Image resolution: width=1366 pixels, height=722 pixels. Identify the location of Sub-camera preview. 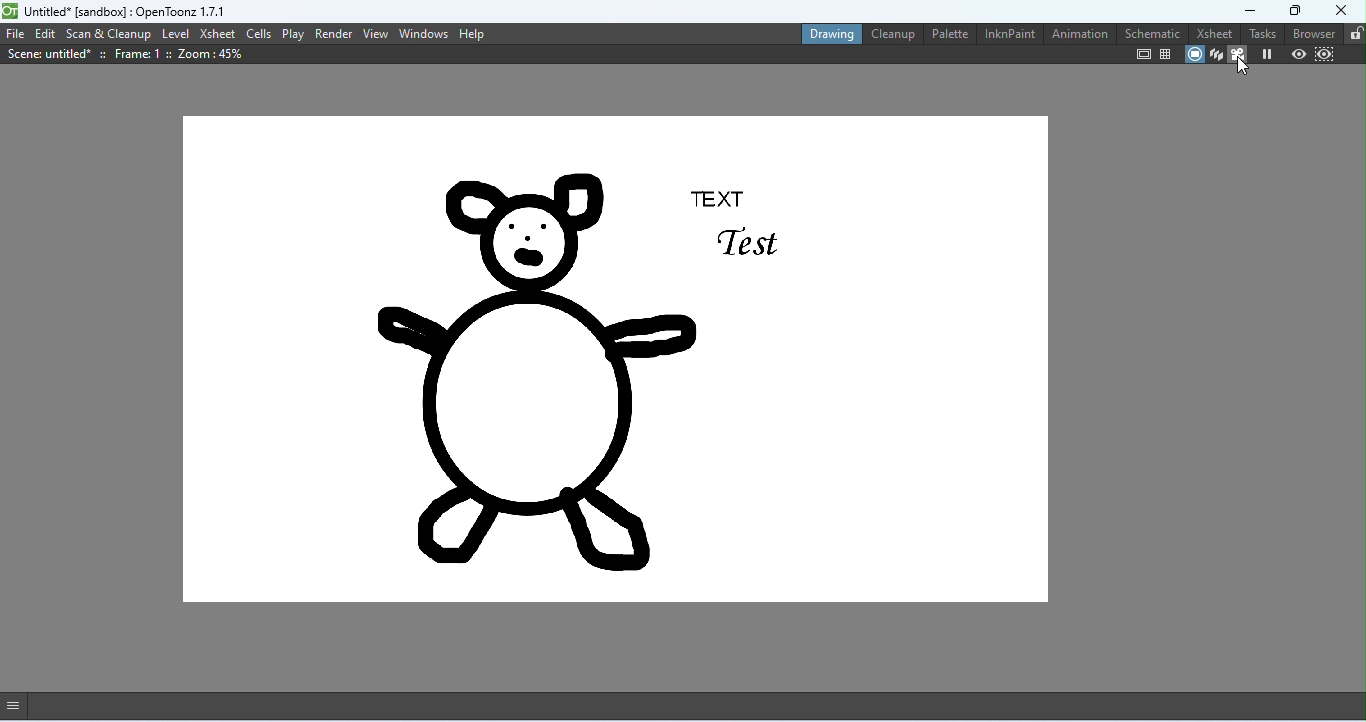
(1322, 55).